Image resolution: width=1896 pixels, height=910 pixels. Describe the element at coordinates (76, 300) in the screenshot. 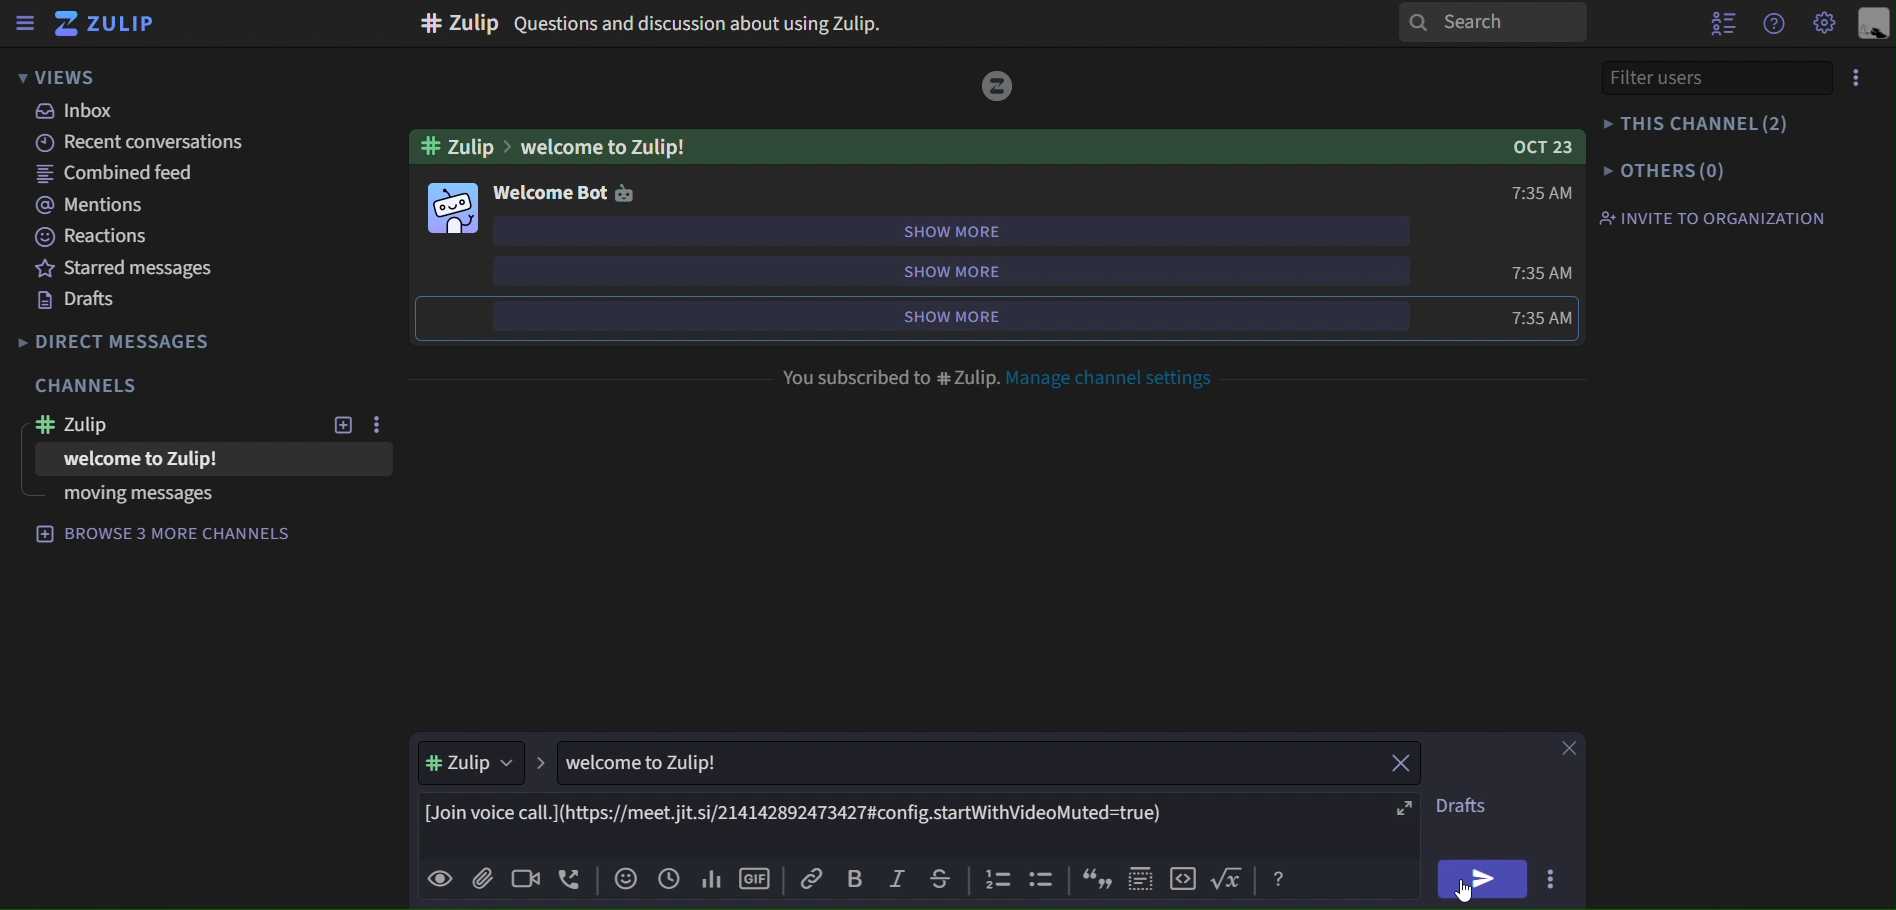

I see `drafts` at that location.